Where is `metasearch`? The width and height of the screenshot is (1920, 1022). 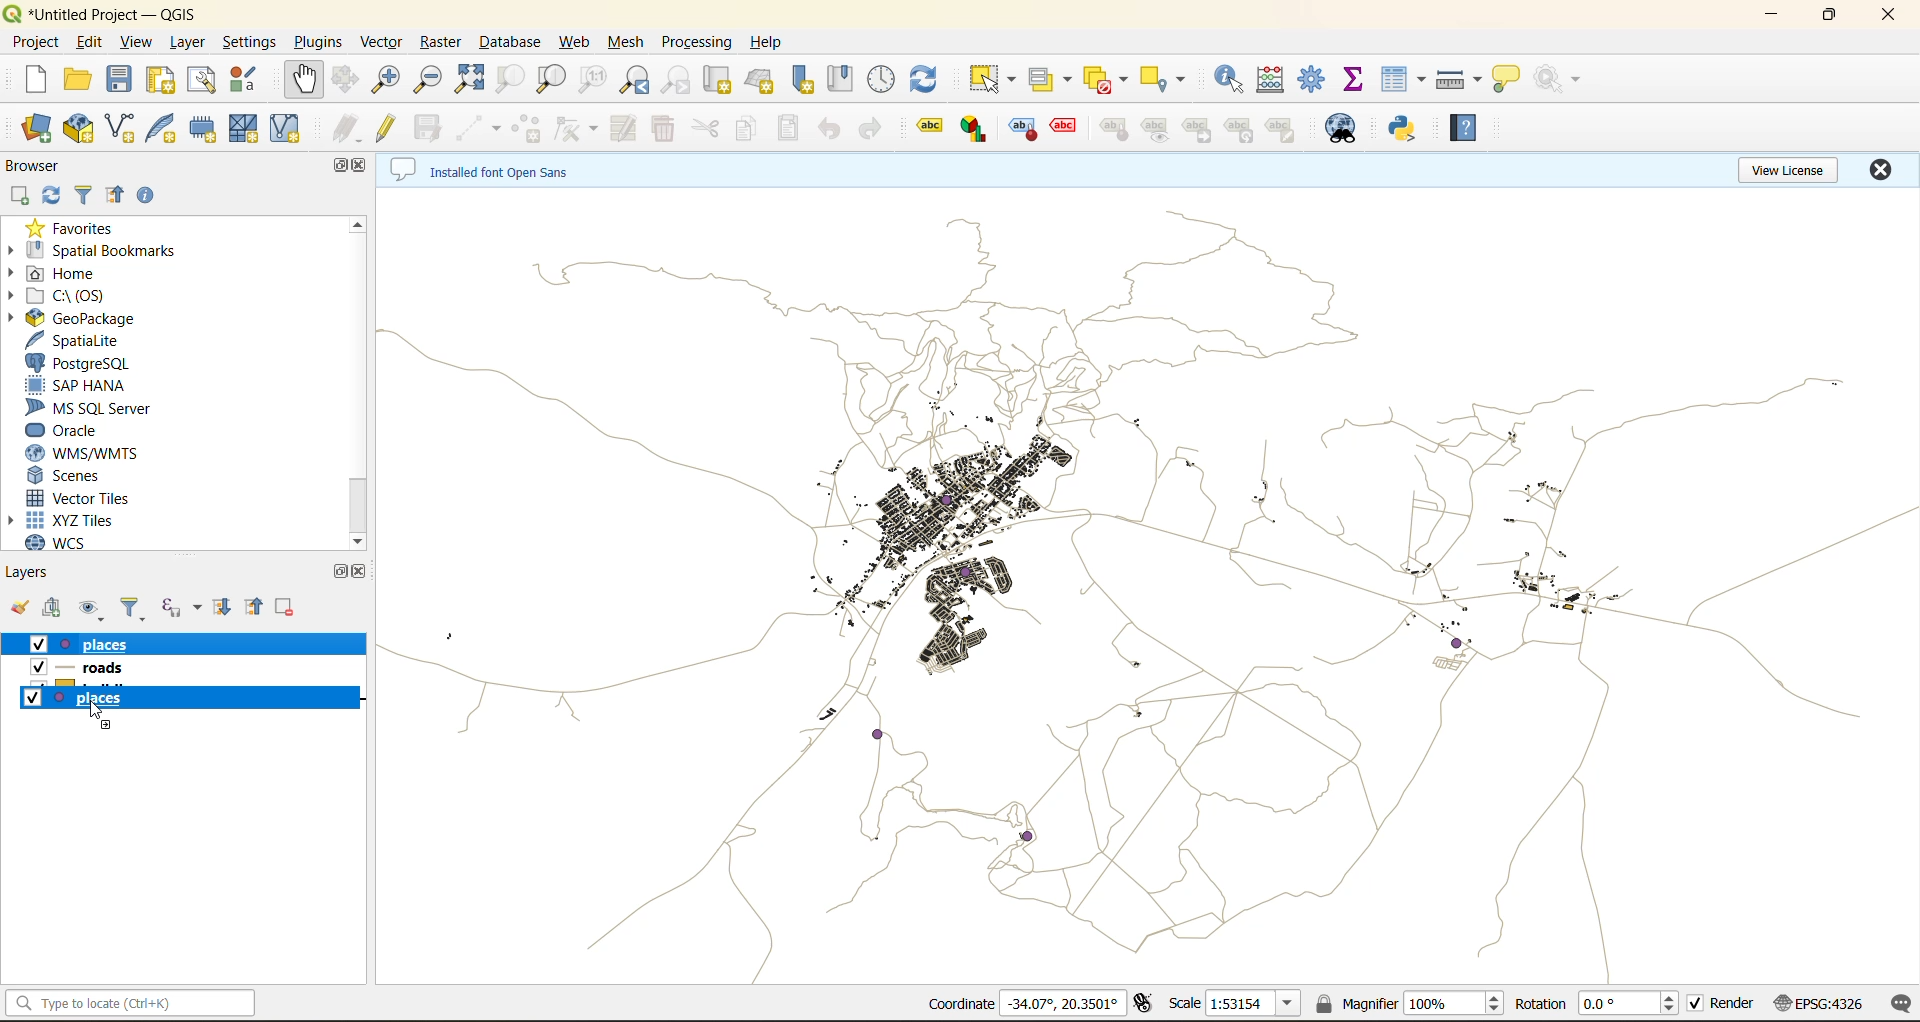
metasearch is located at coordinates (1344, 129).